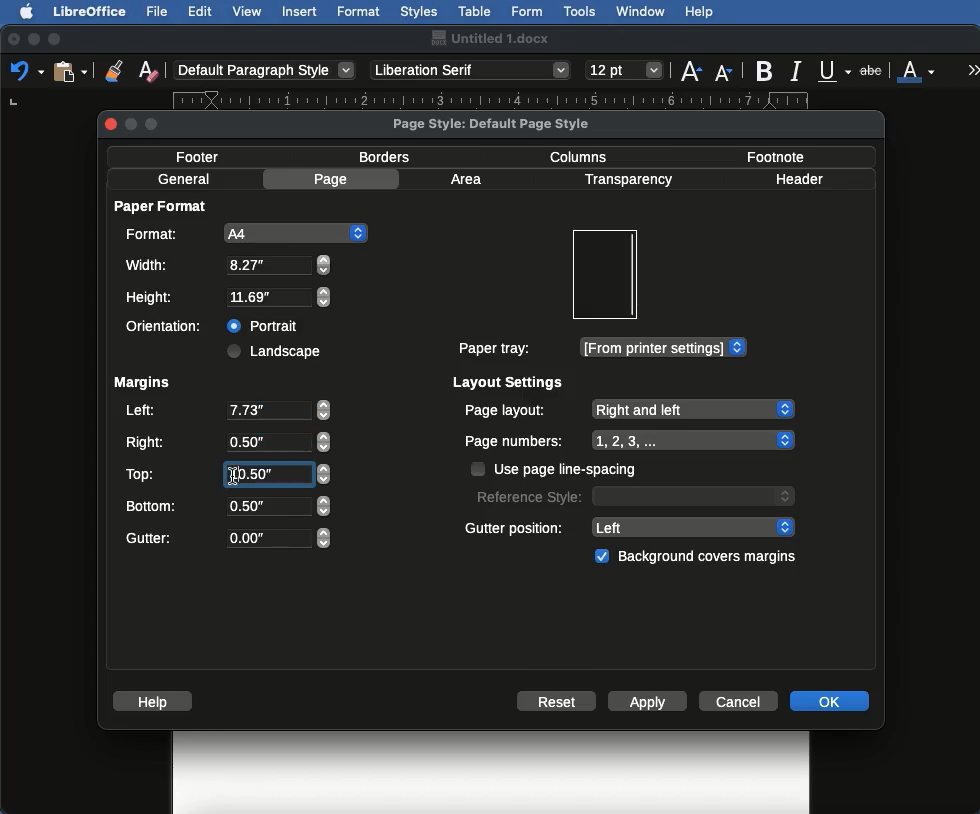 Image resolution: width=980 pixels, height=814 pixels. I want to click on Gutter, so click(228, 539).